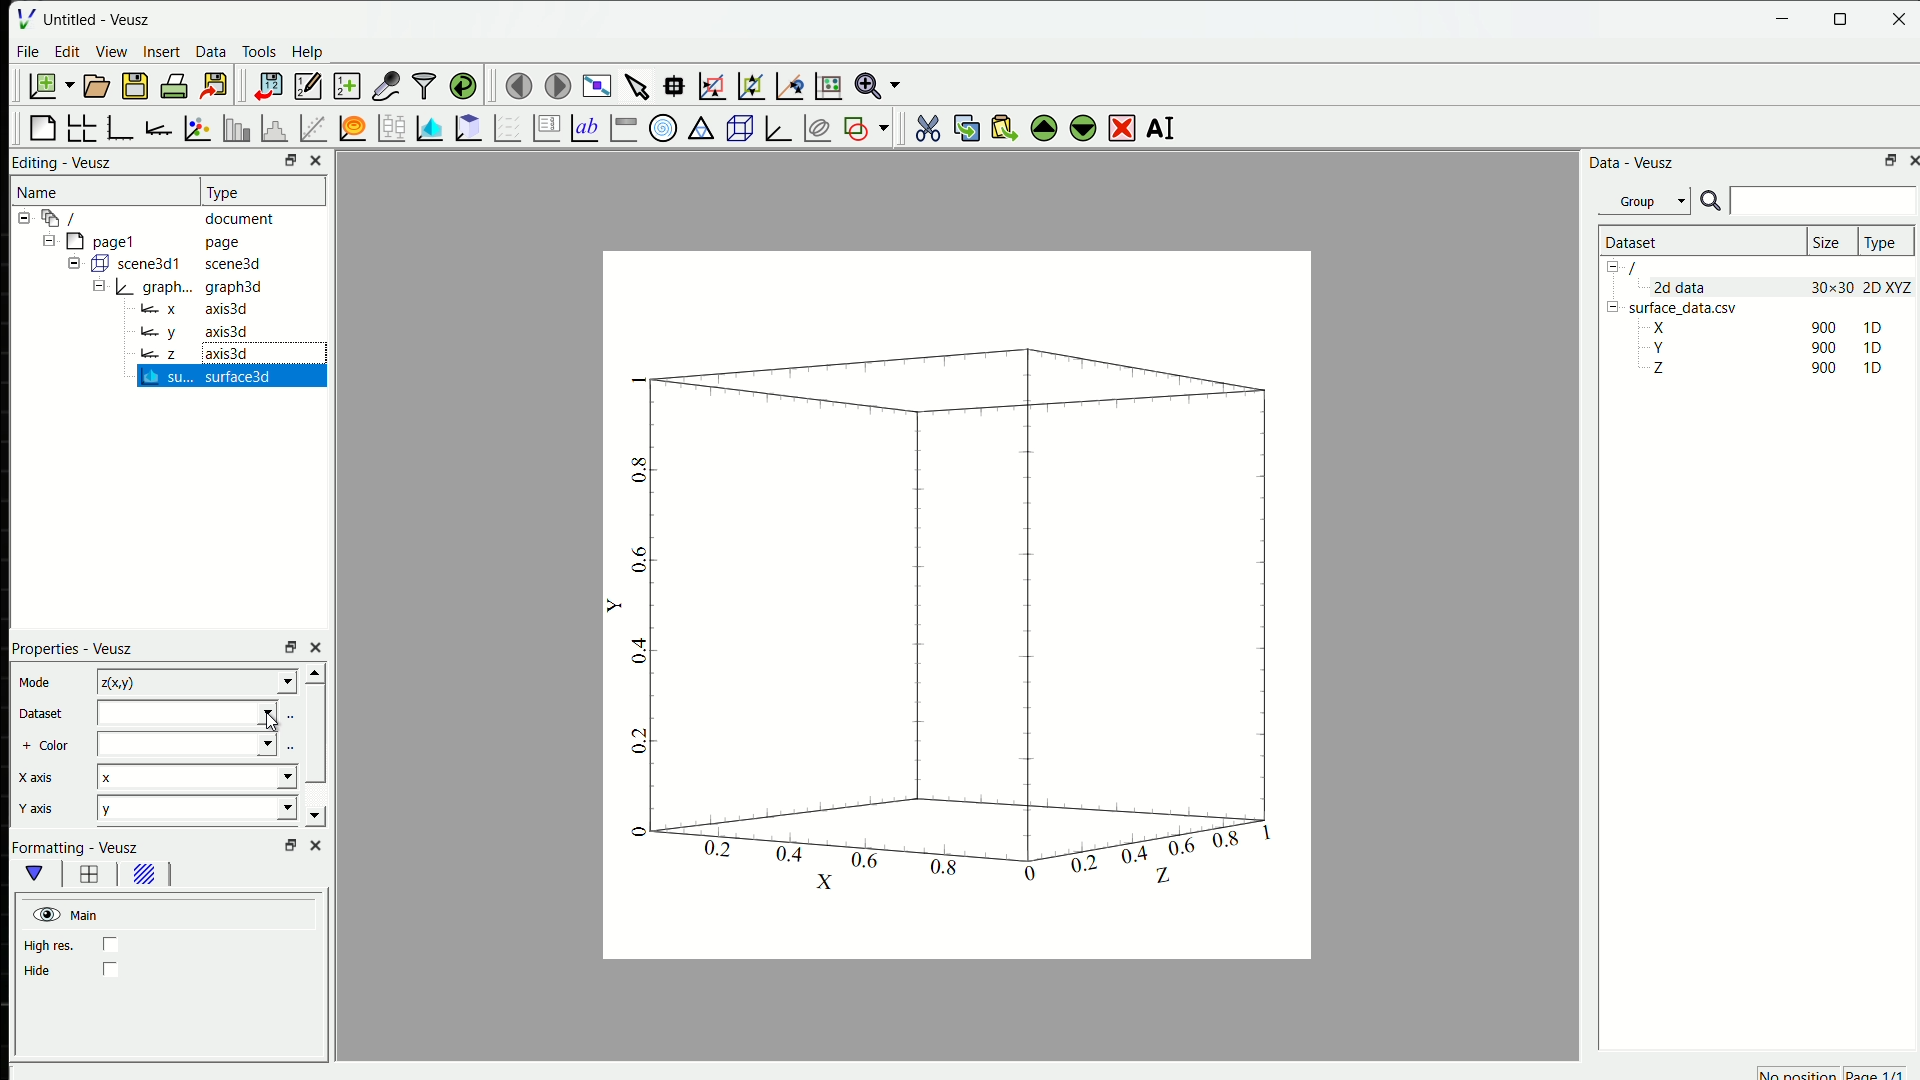 The width and height of the screenshot is (1920, 1080). I want to click on Data, so click(213, 52).